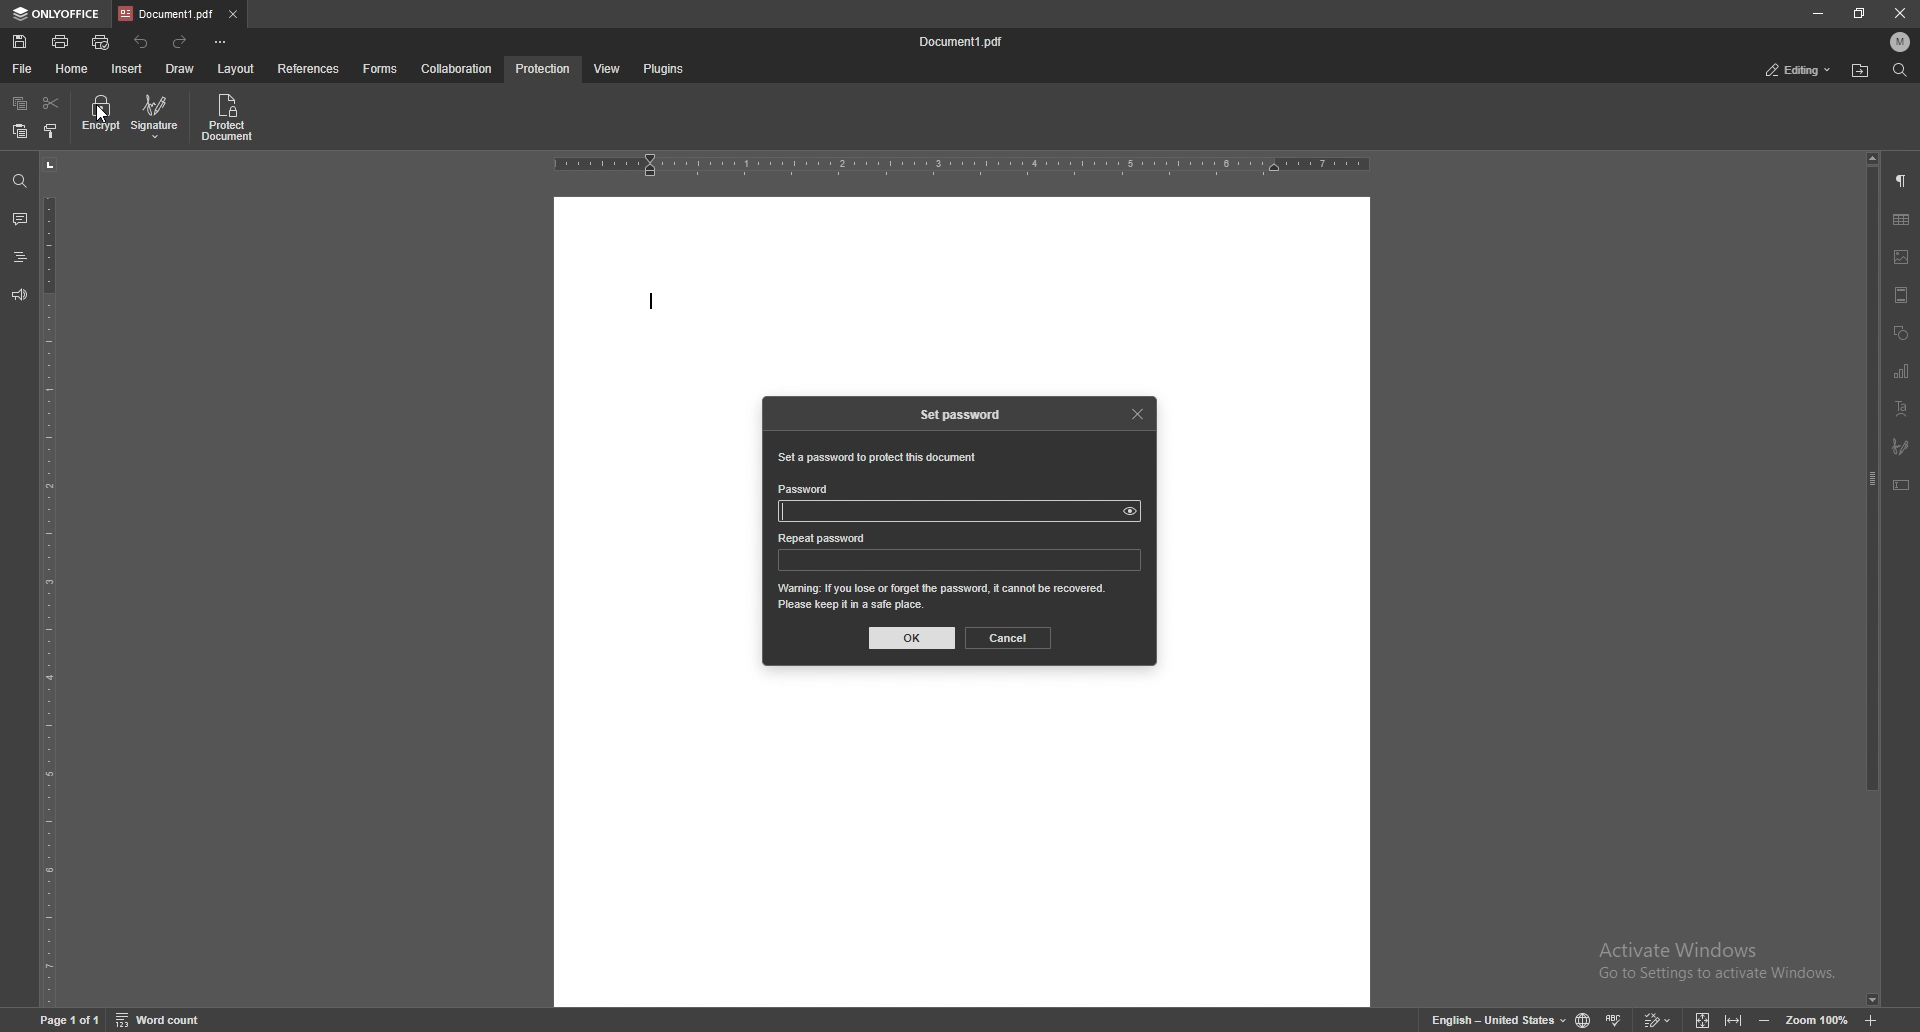  What do you see at coordinates (1902, 257) in the screenshot?
I see `image` at bounding box center [1902, 257].